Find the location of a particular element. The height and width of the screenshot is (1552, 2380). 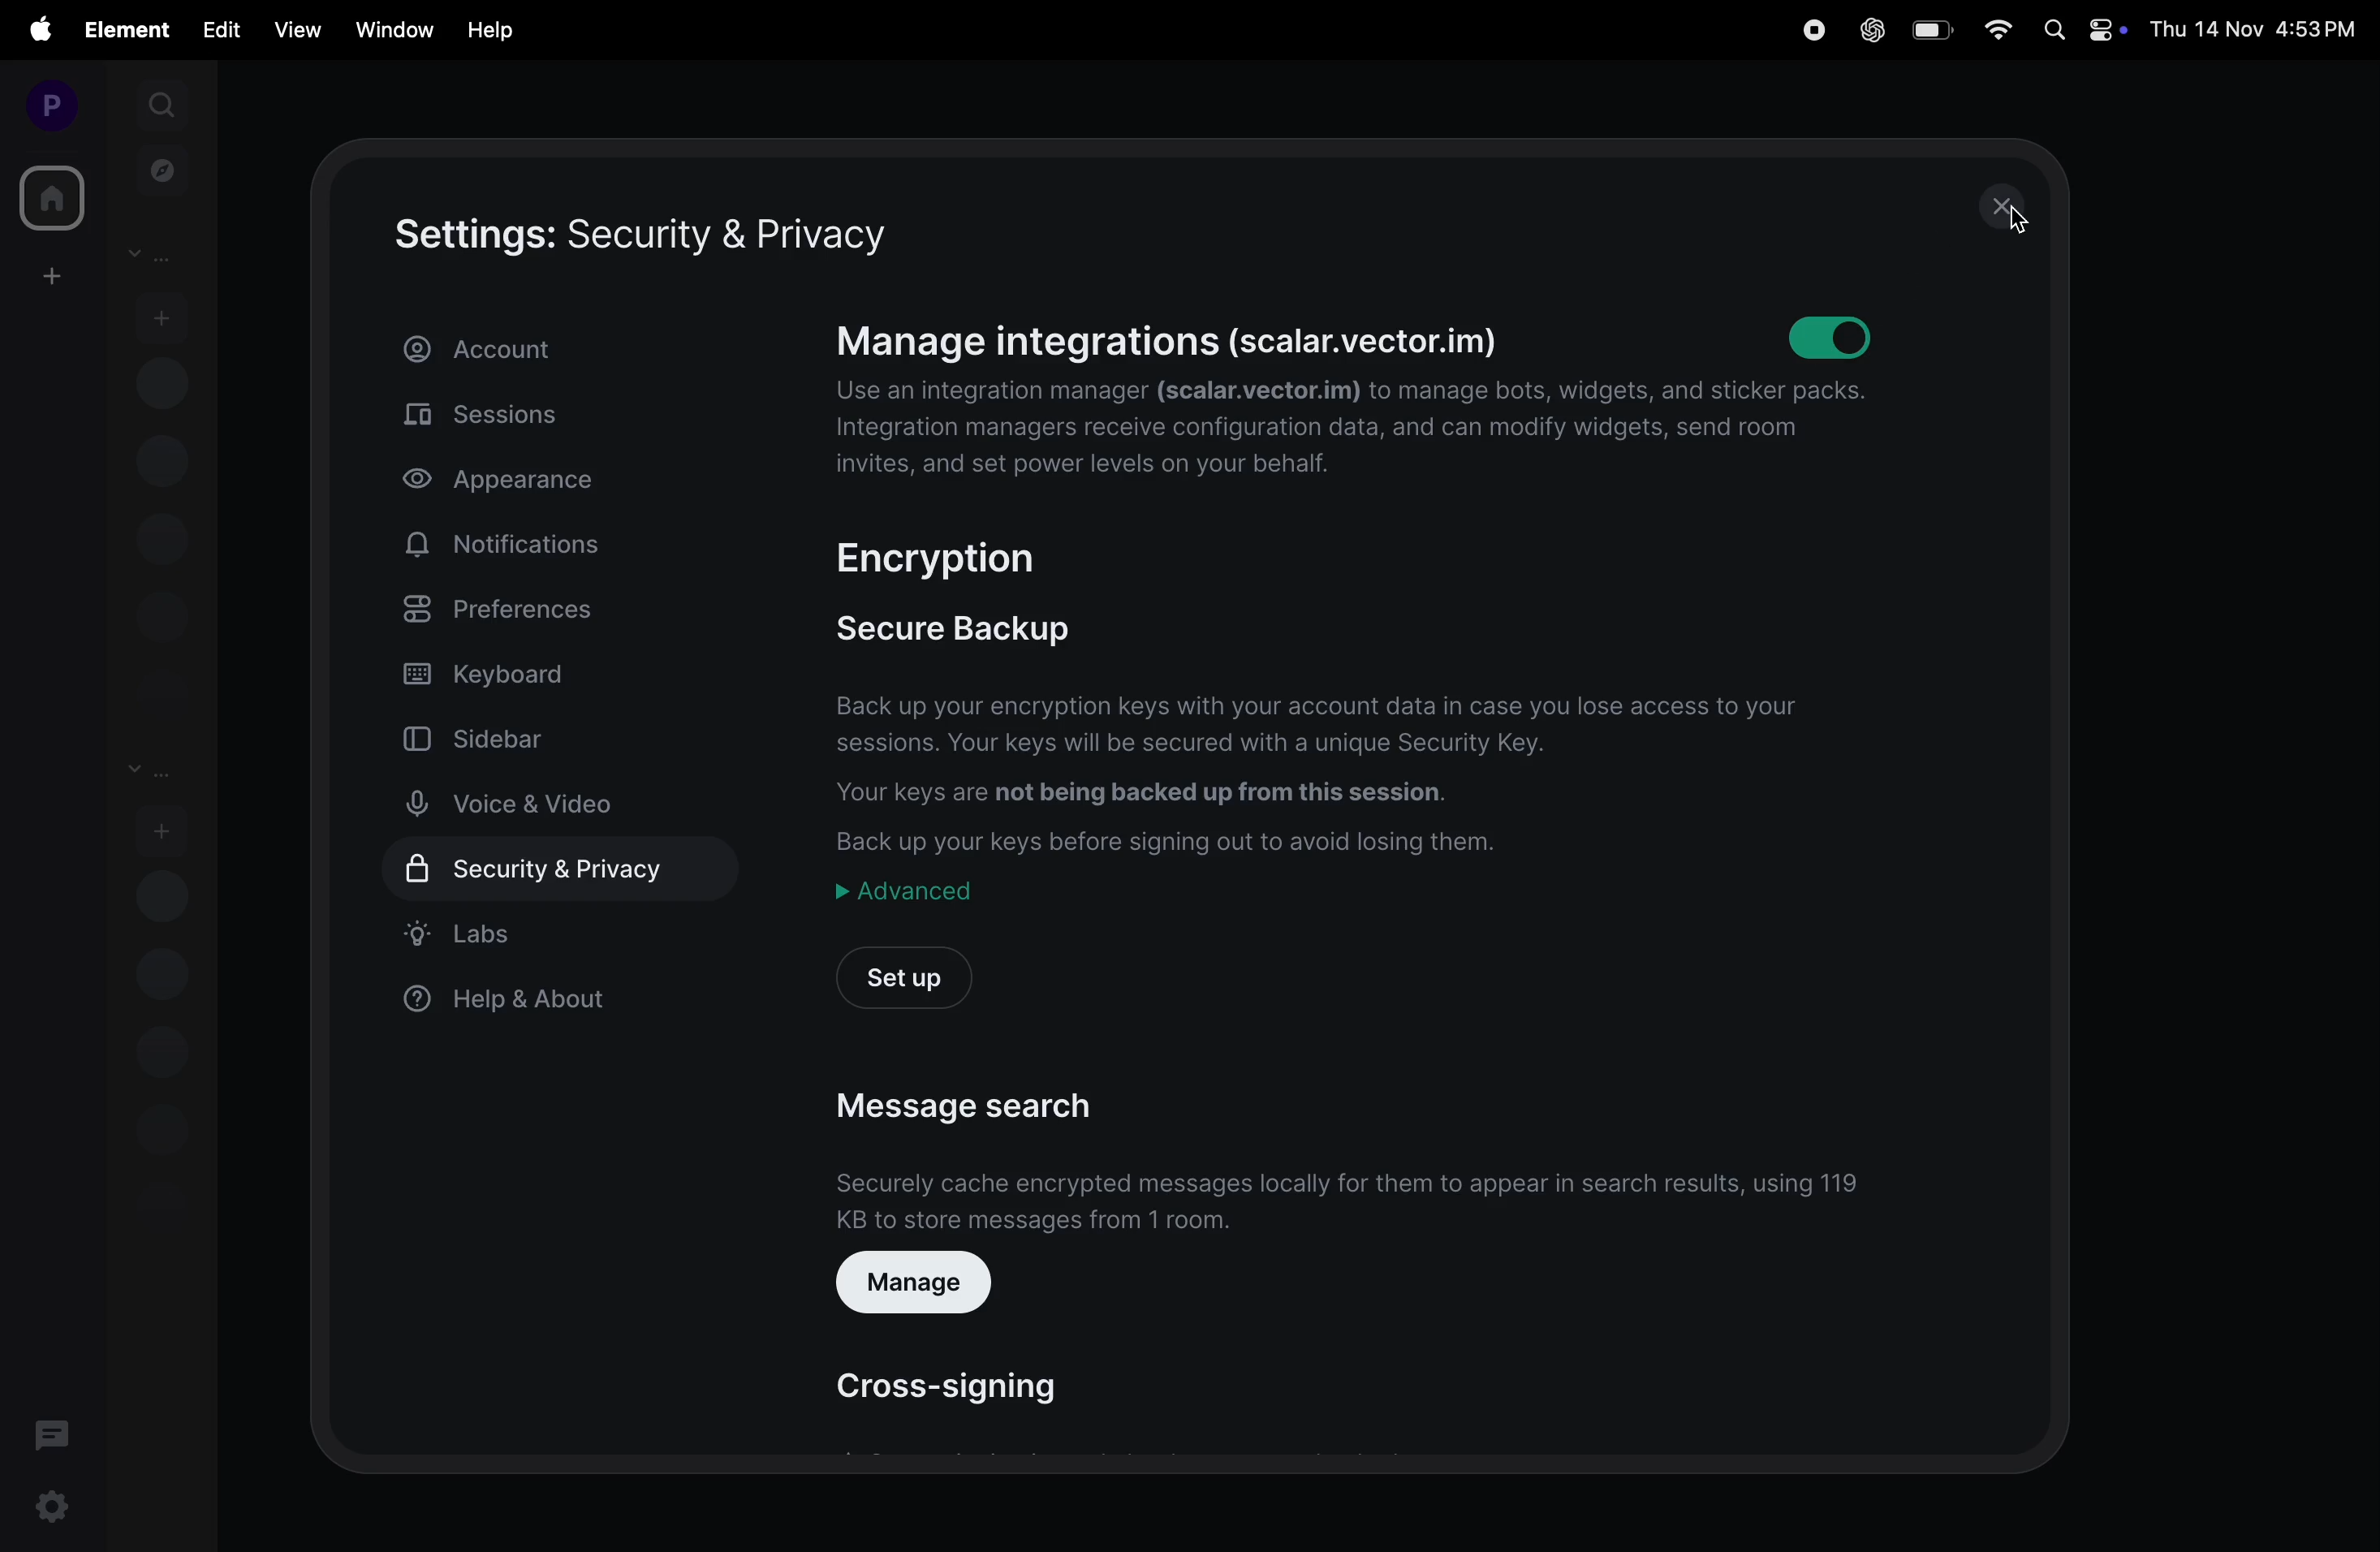

message search is located at coordinates (960, 1105).